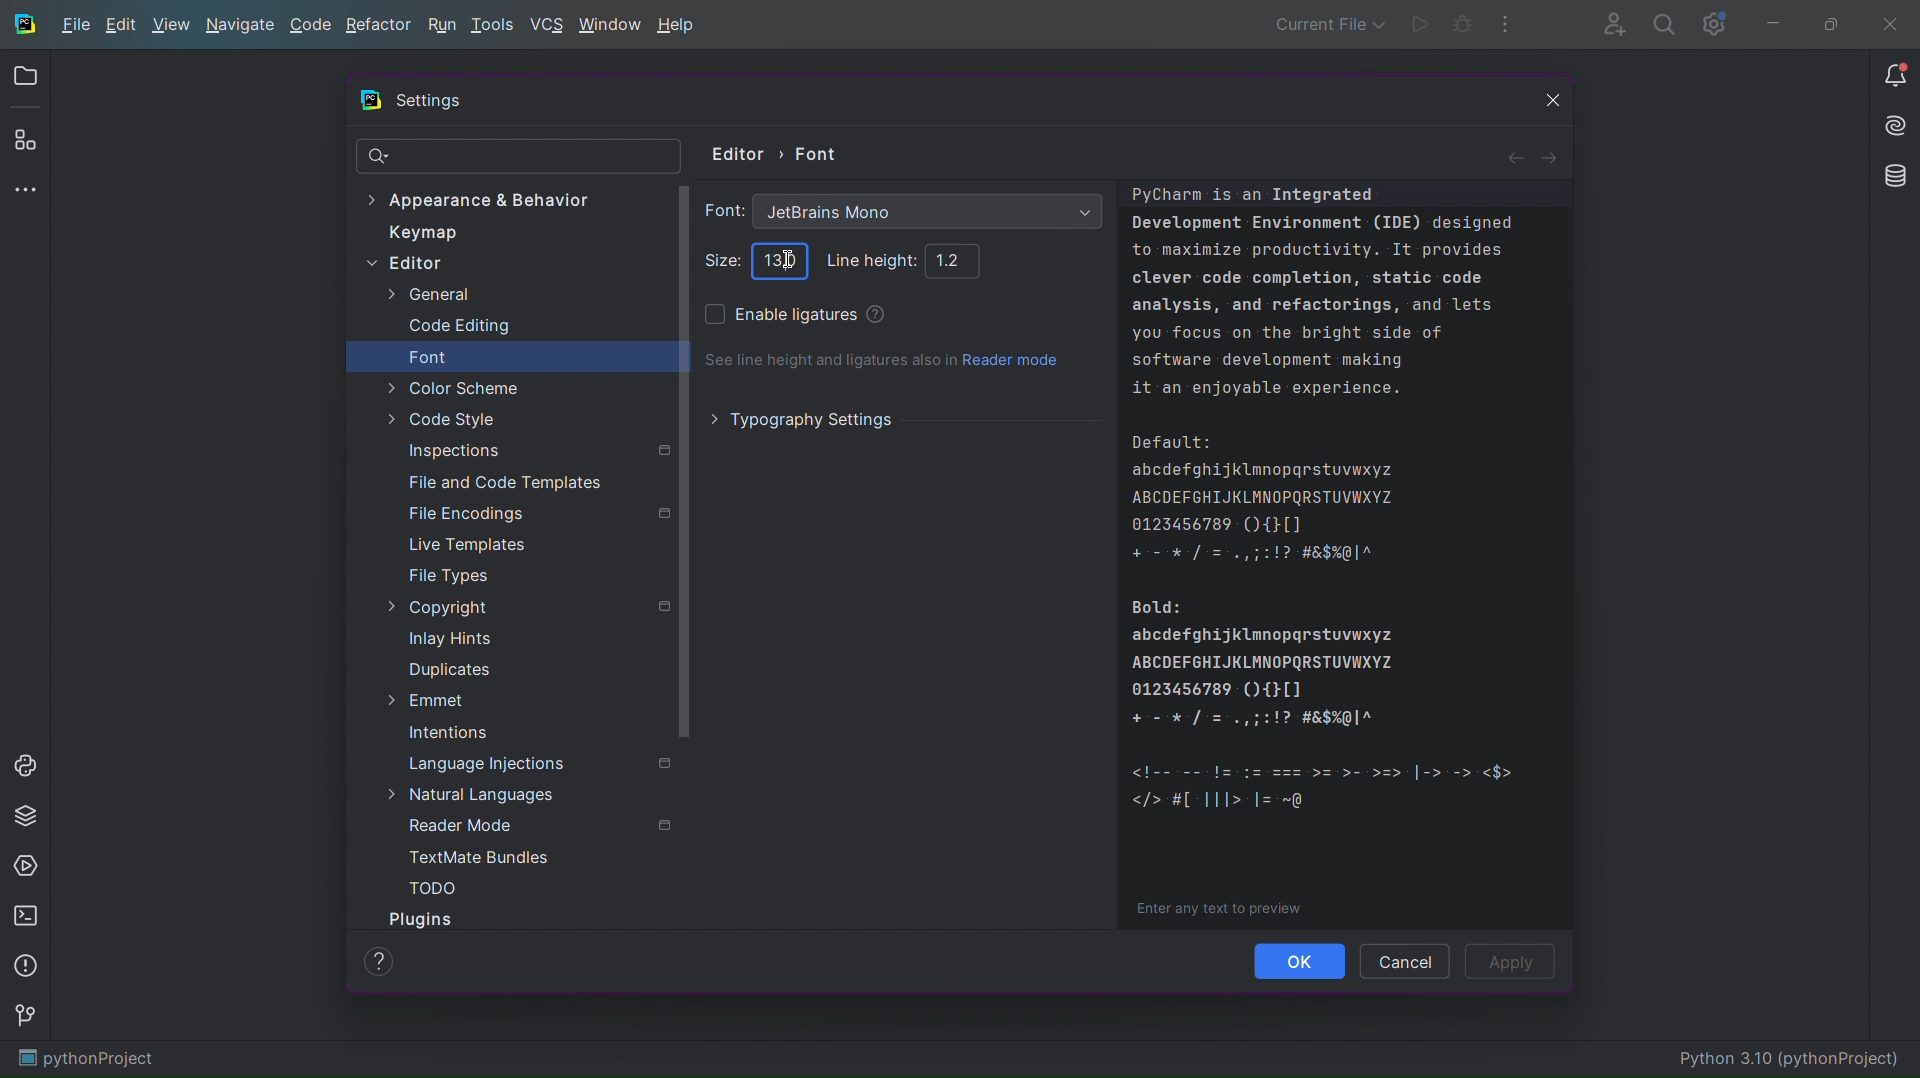 The height and width of the screenshot is (1078, 1920). Describe the element at coordinates (26, 143) in the screenshot. I see `Plugins` at that location.